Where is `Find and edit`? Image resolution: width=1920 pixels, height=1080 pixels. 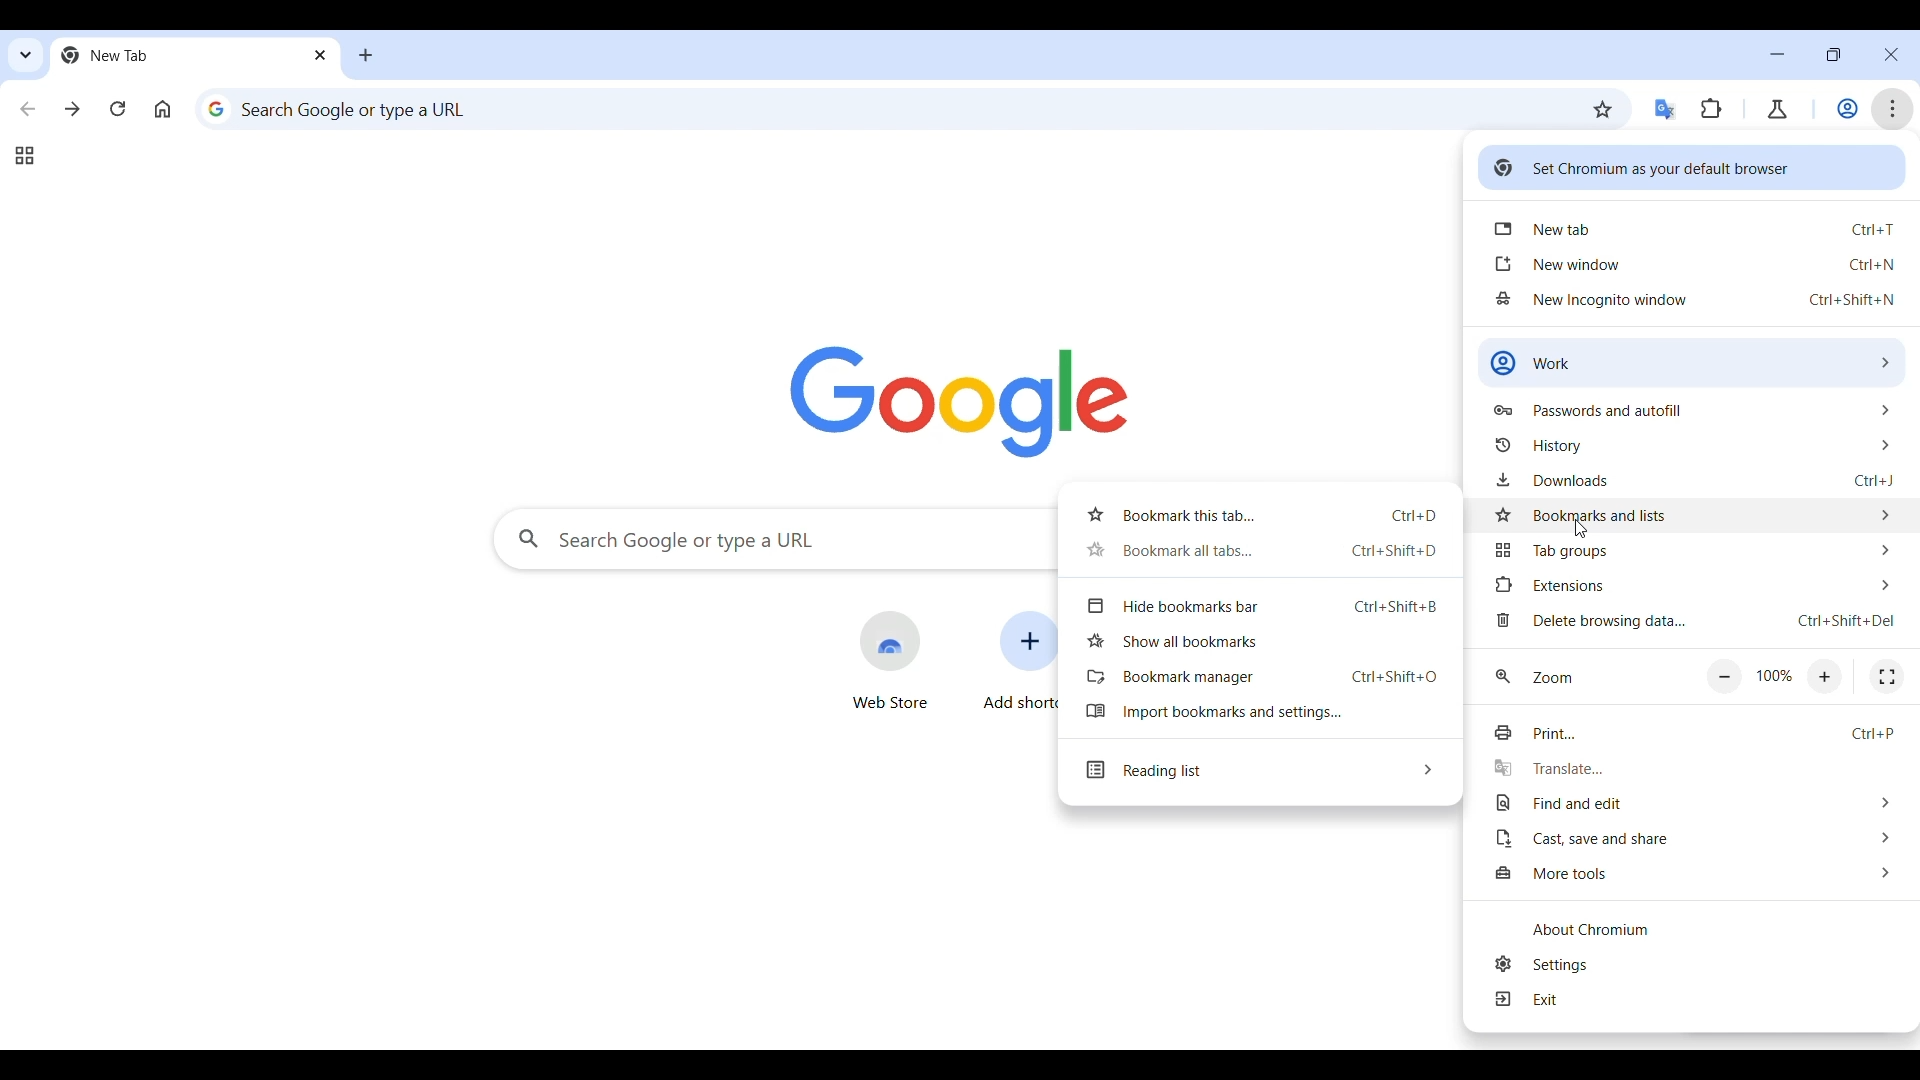
Find and edit is located at coordinates (1694, 803).